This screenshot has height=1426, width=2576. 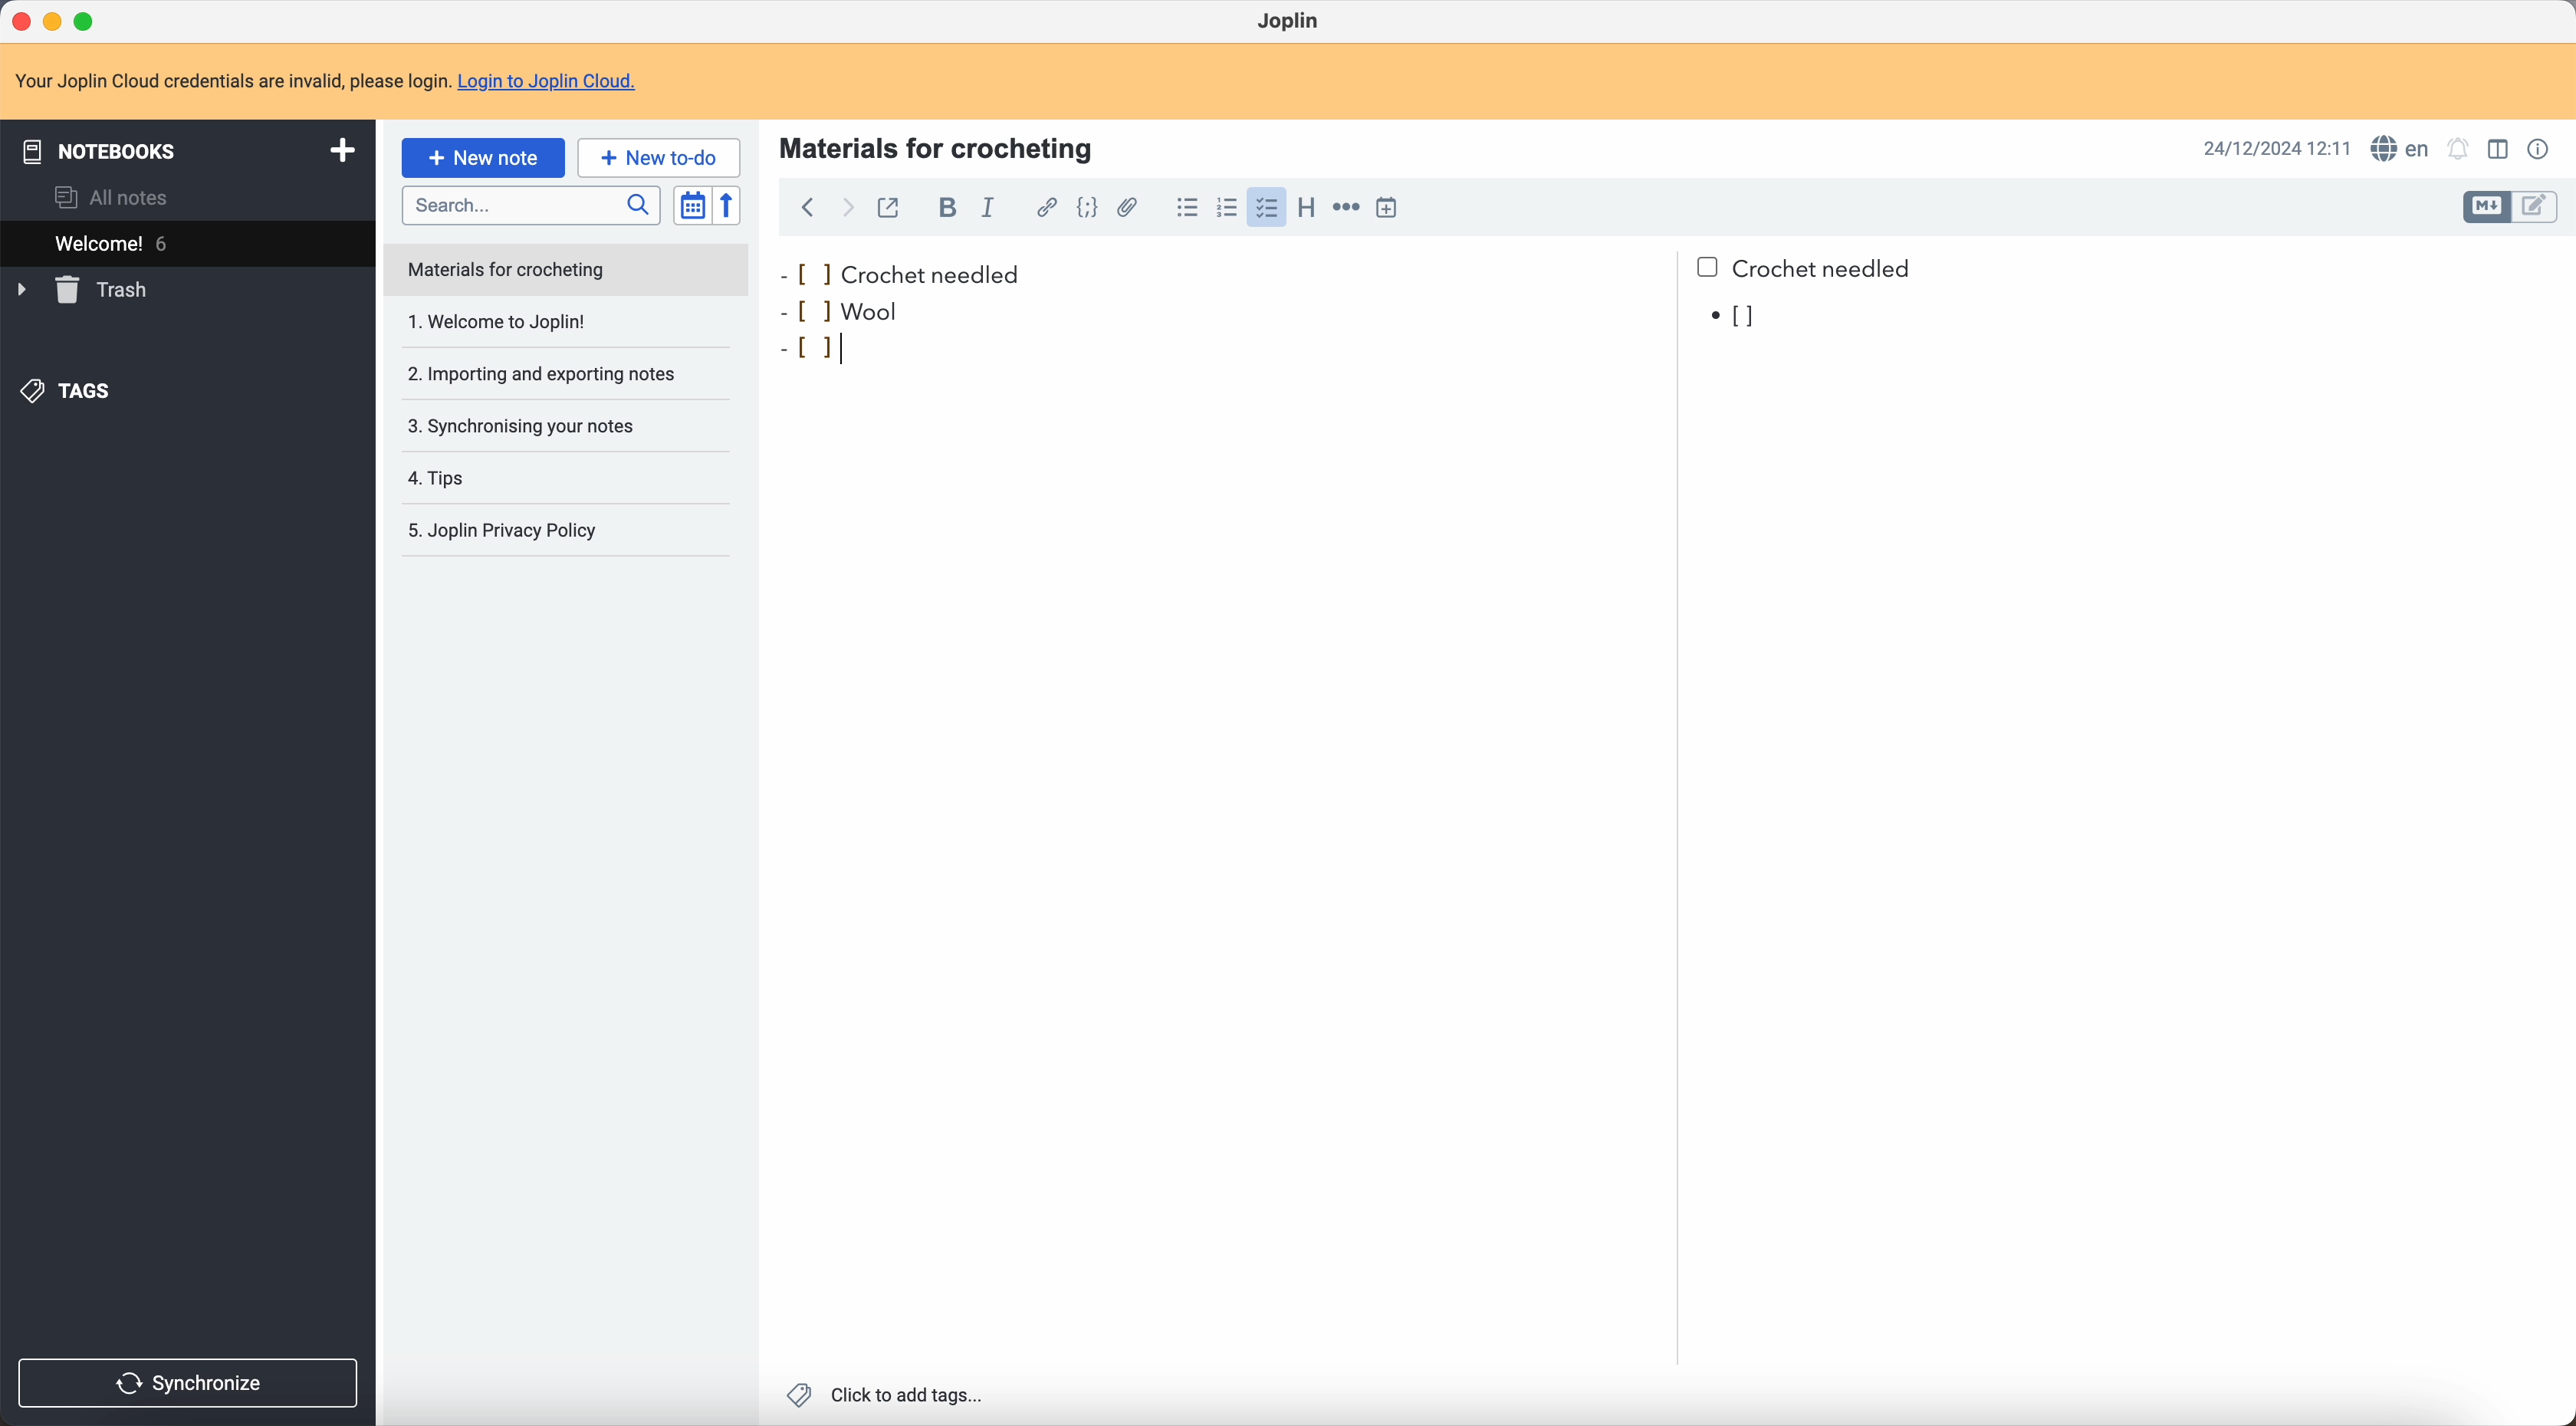 I want to click on importing and exporting notes, so click(x=554, y=373).